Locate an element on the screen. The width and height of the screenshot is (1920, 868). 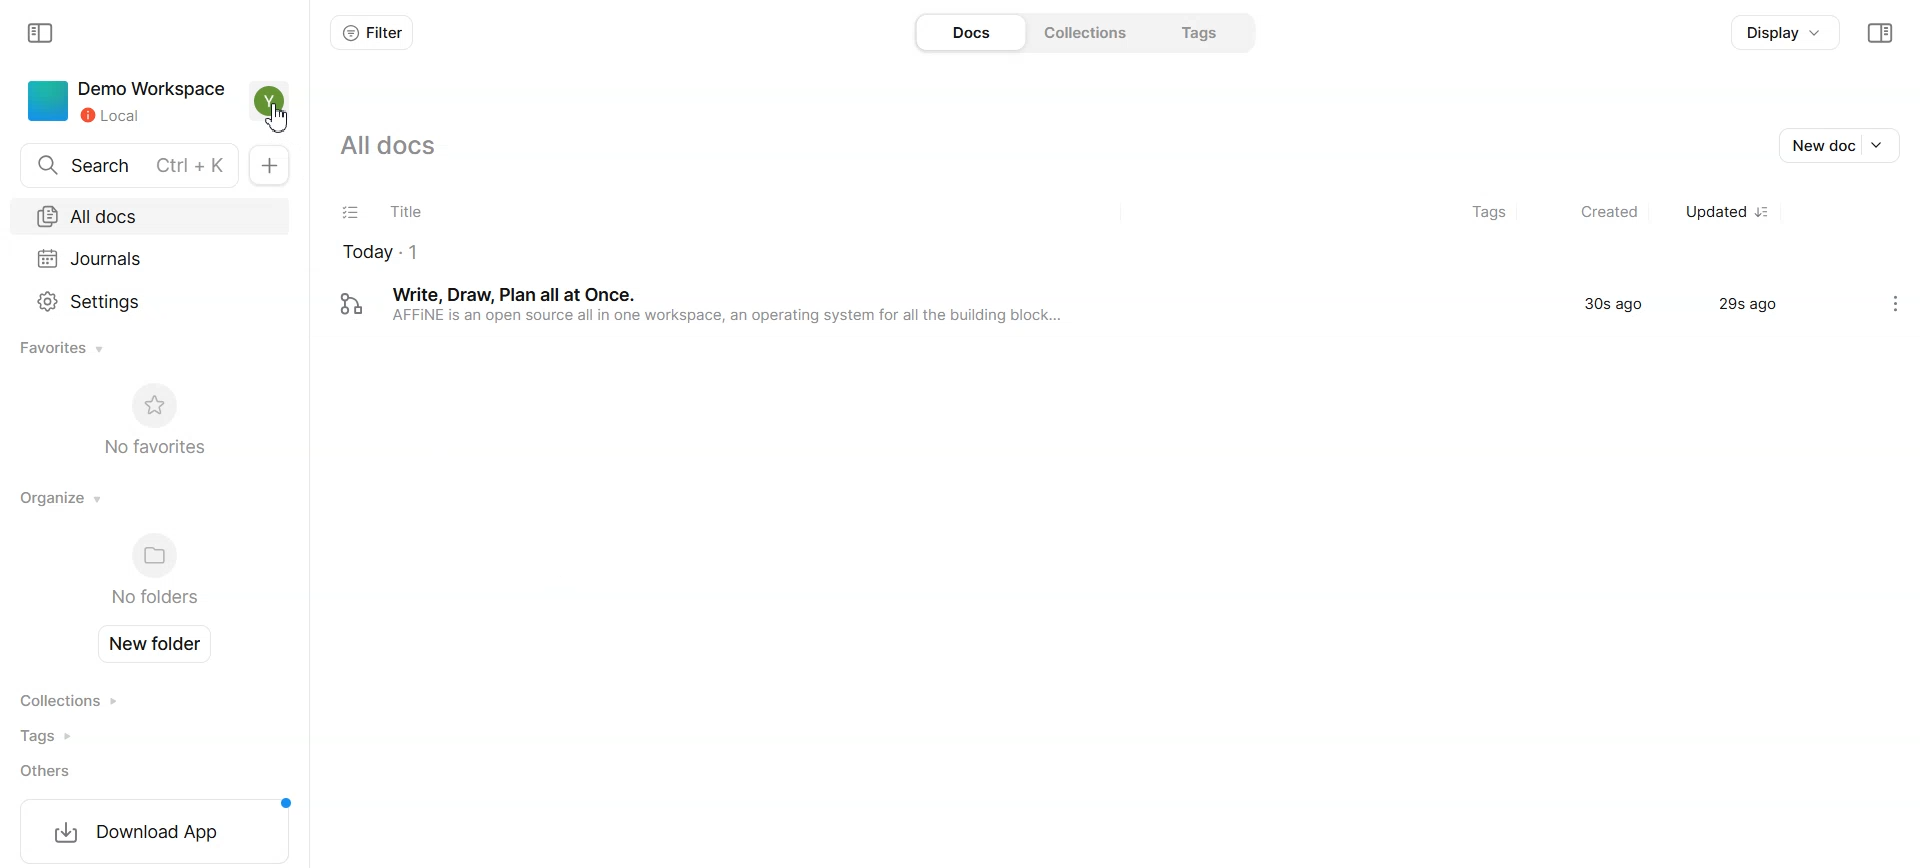
Demo Workspace is located at coordinates (123, 101).